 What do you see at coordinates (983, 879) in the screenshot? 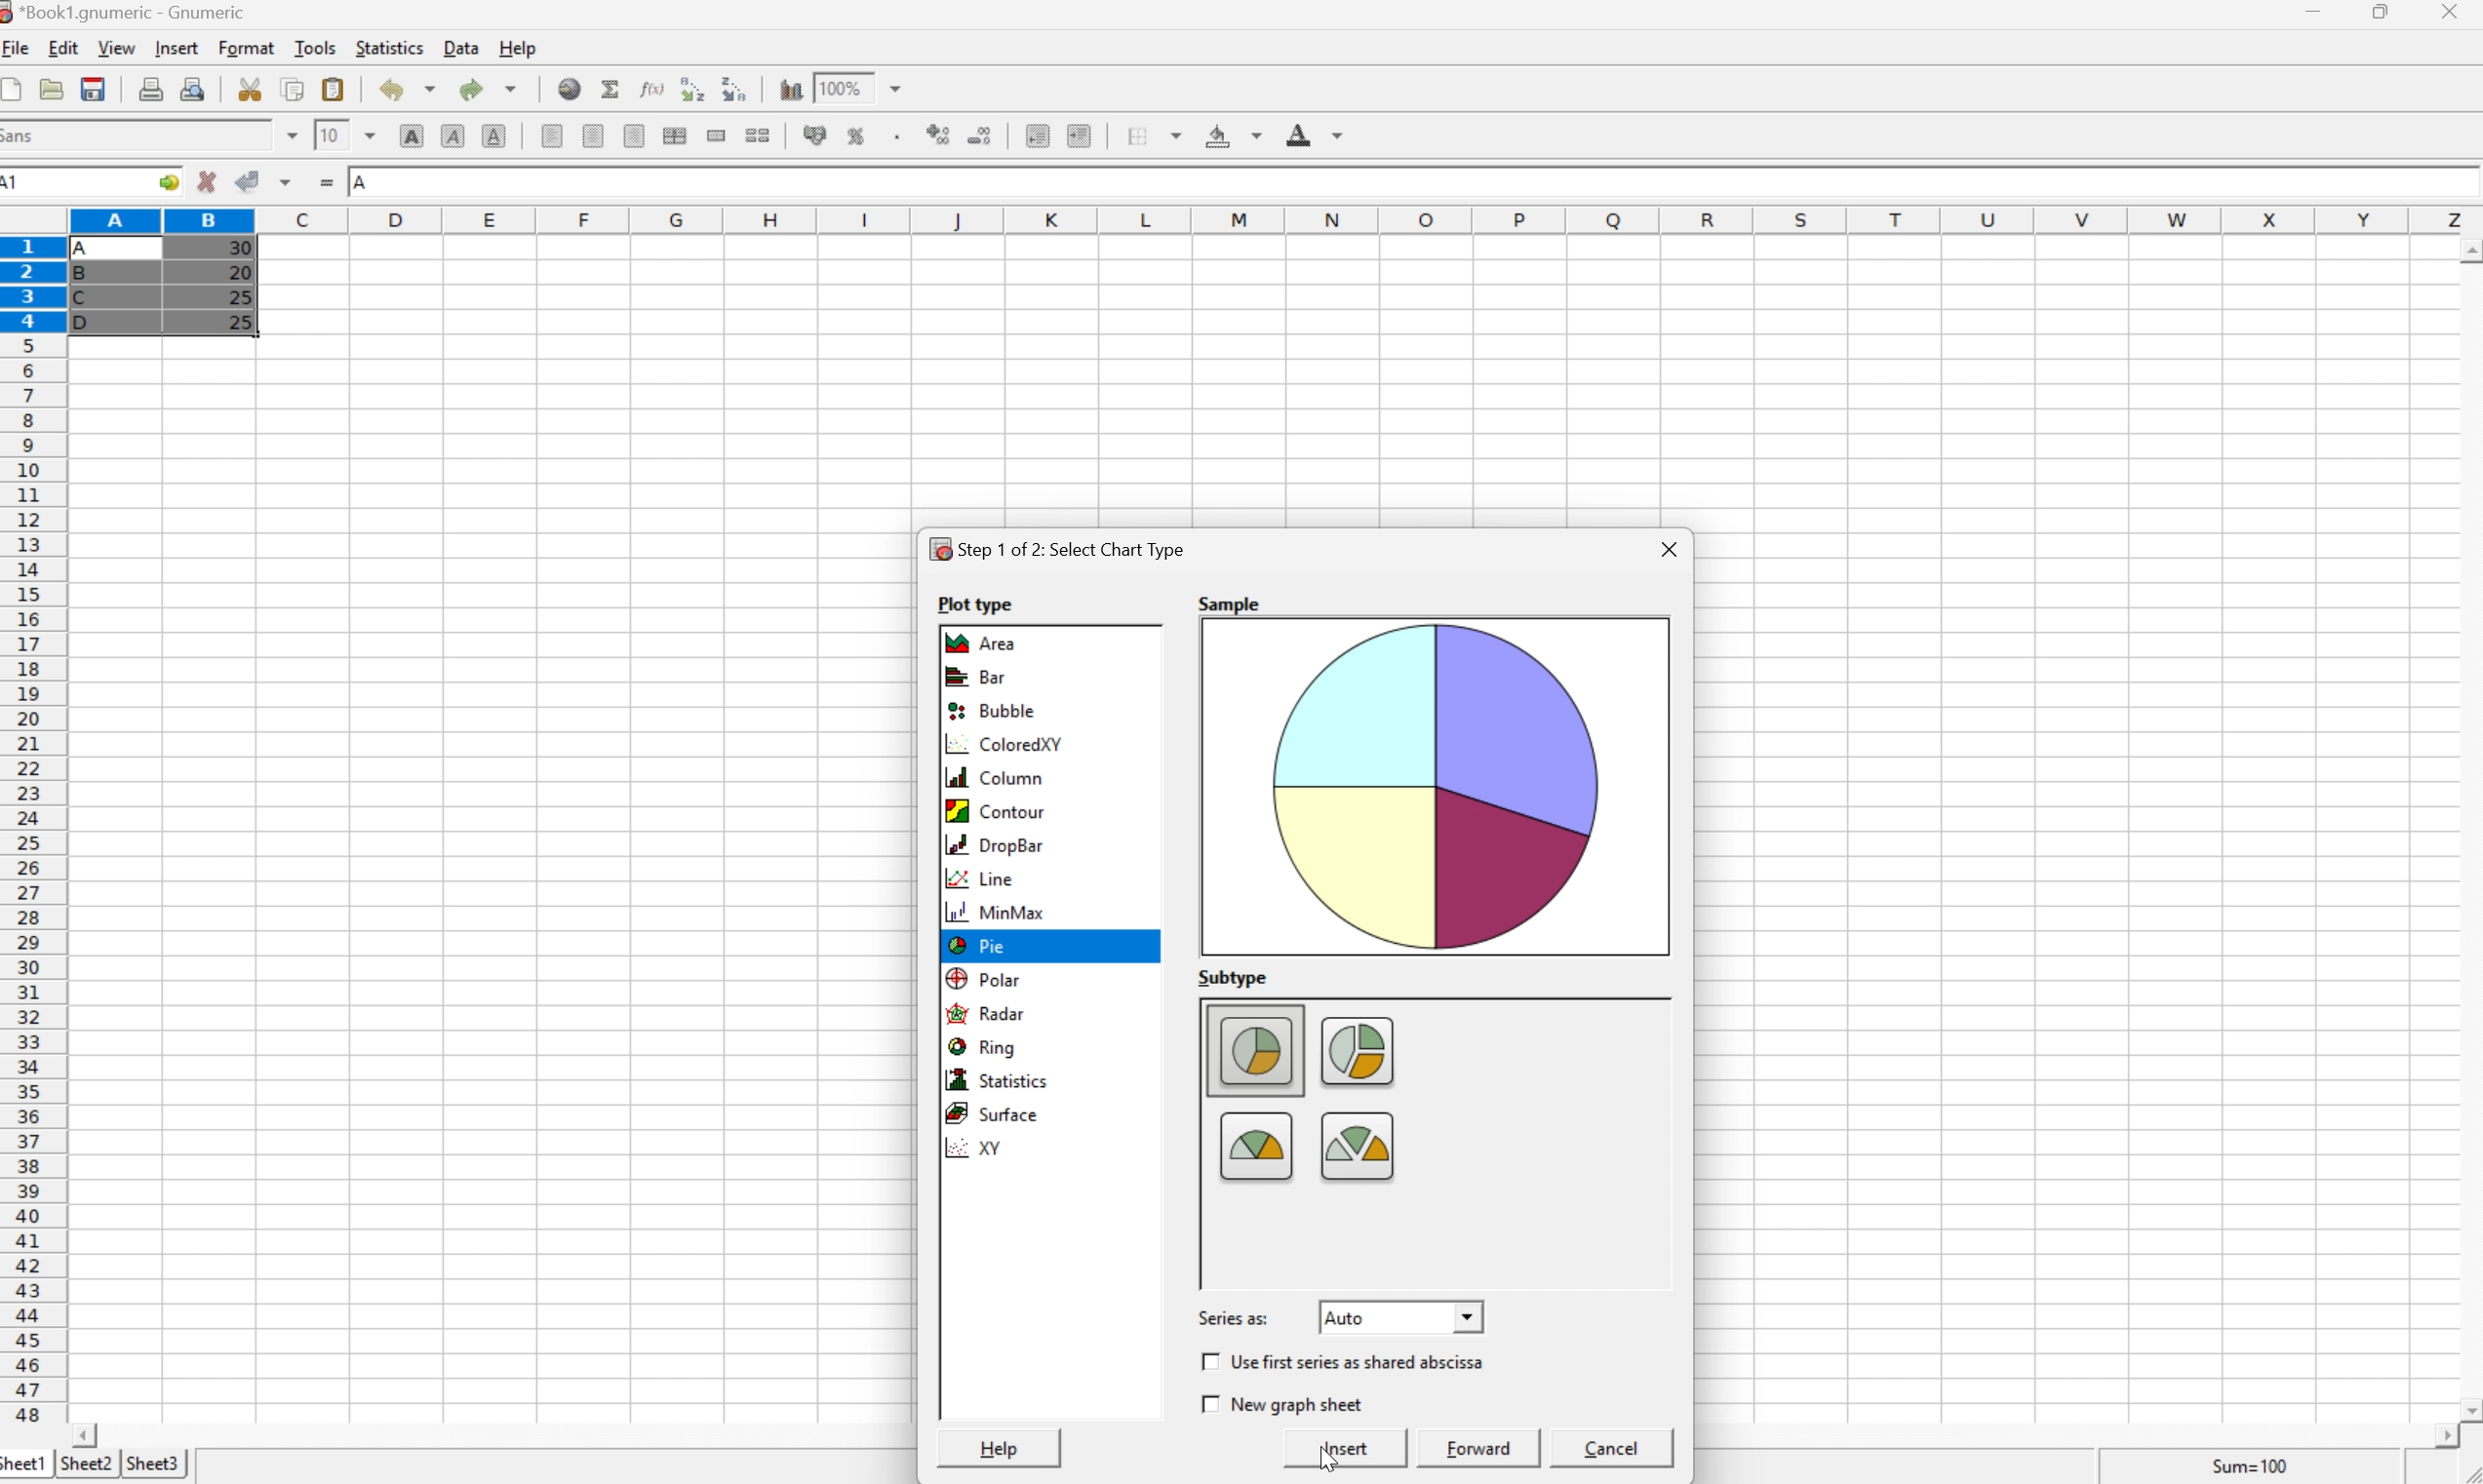
I see `Line` at bounding box center [983, 879].